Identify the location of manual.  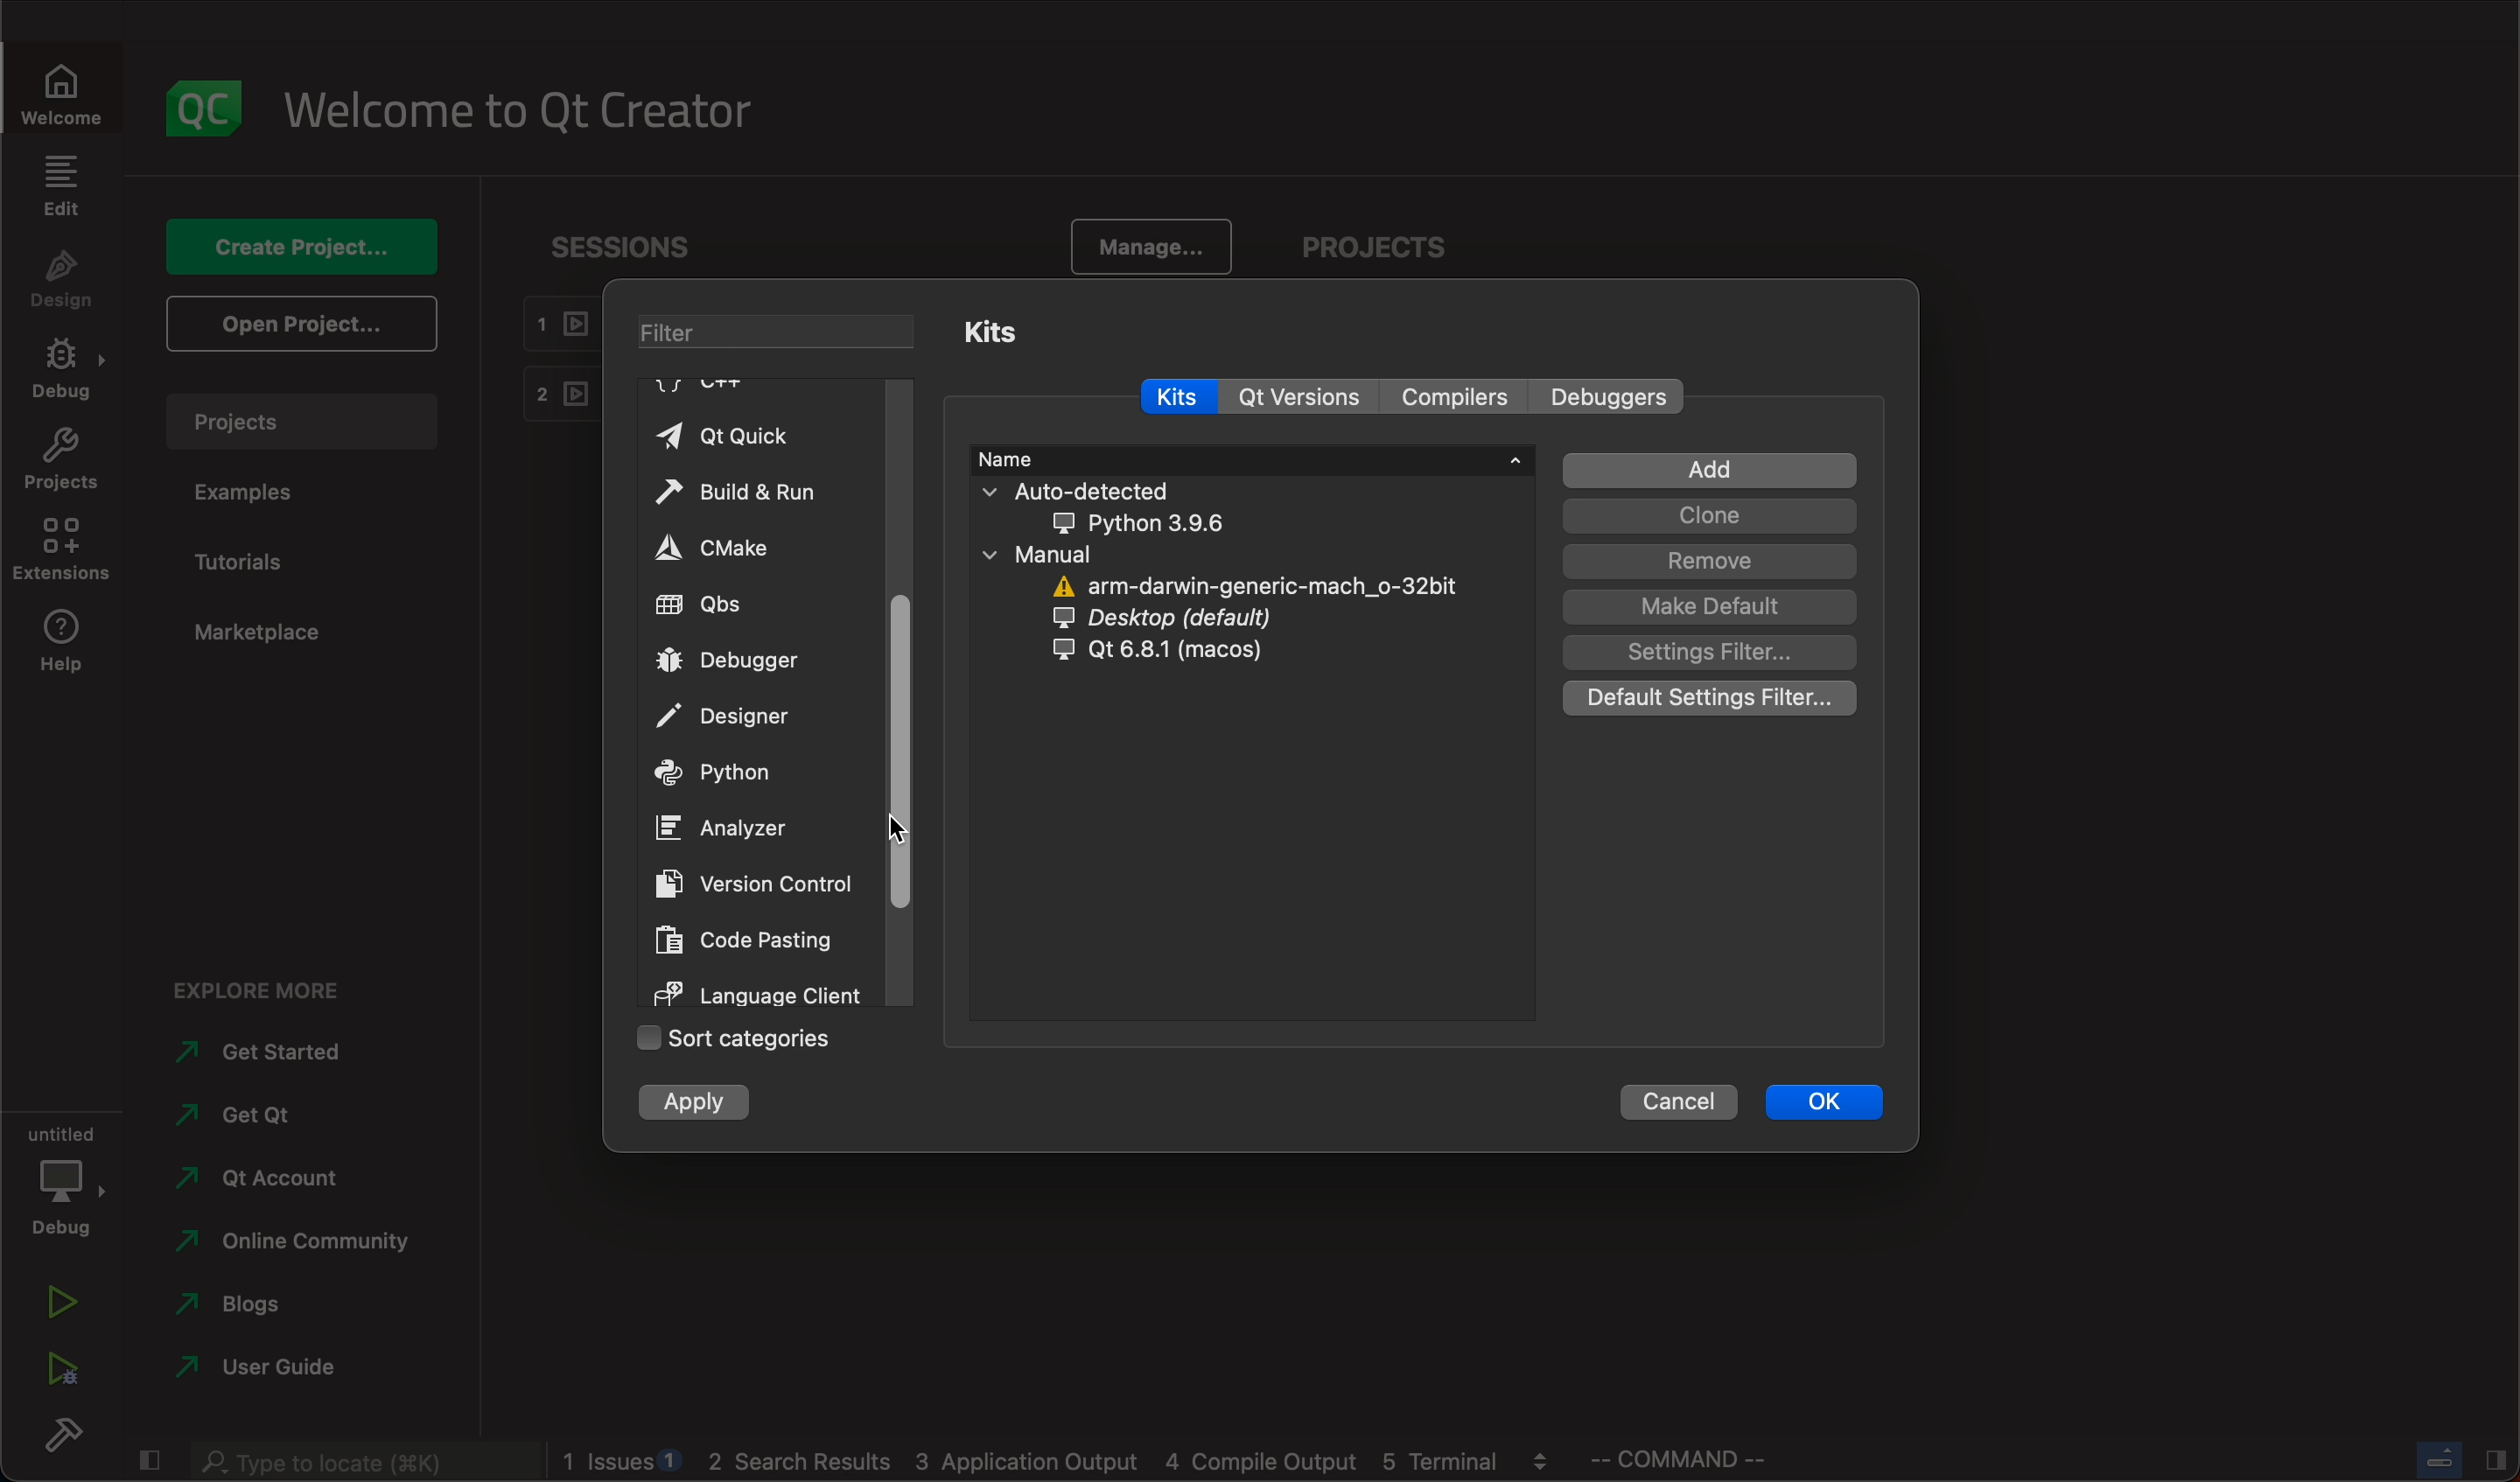
(1090, 555).